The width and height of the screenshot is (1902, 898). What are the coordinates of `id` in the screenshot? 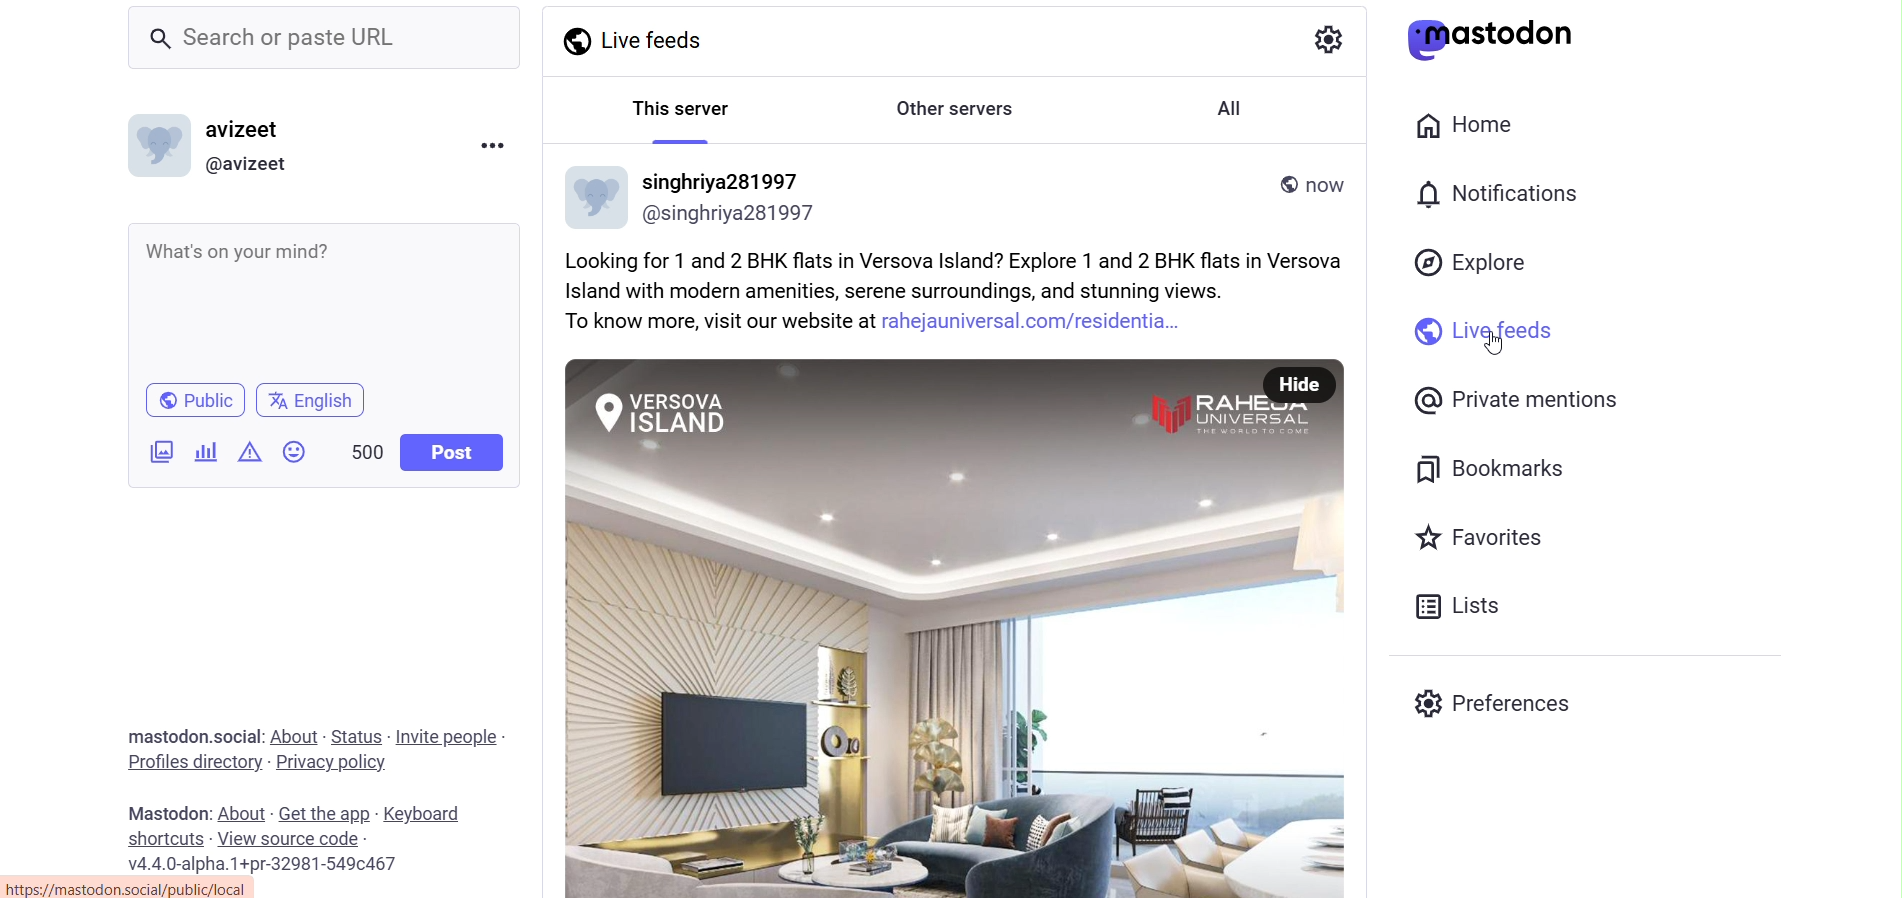 It's located at (244, 163).